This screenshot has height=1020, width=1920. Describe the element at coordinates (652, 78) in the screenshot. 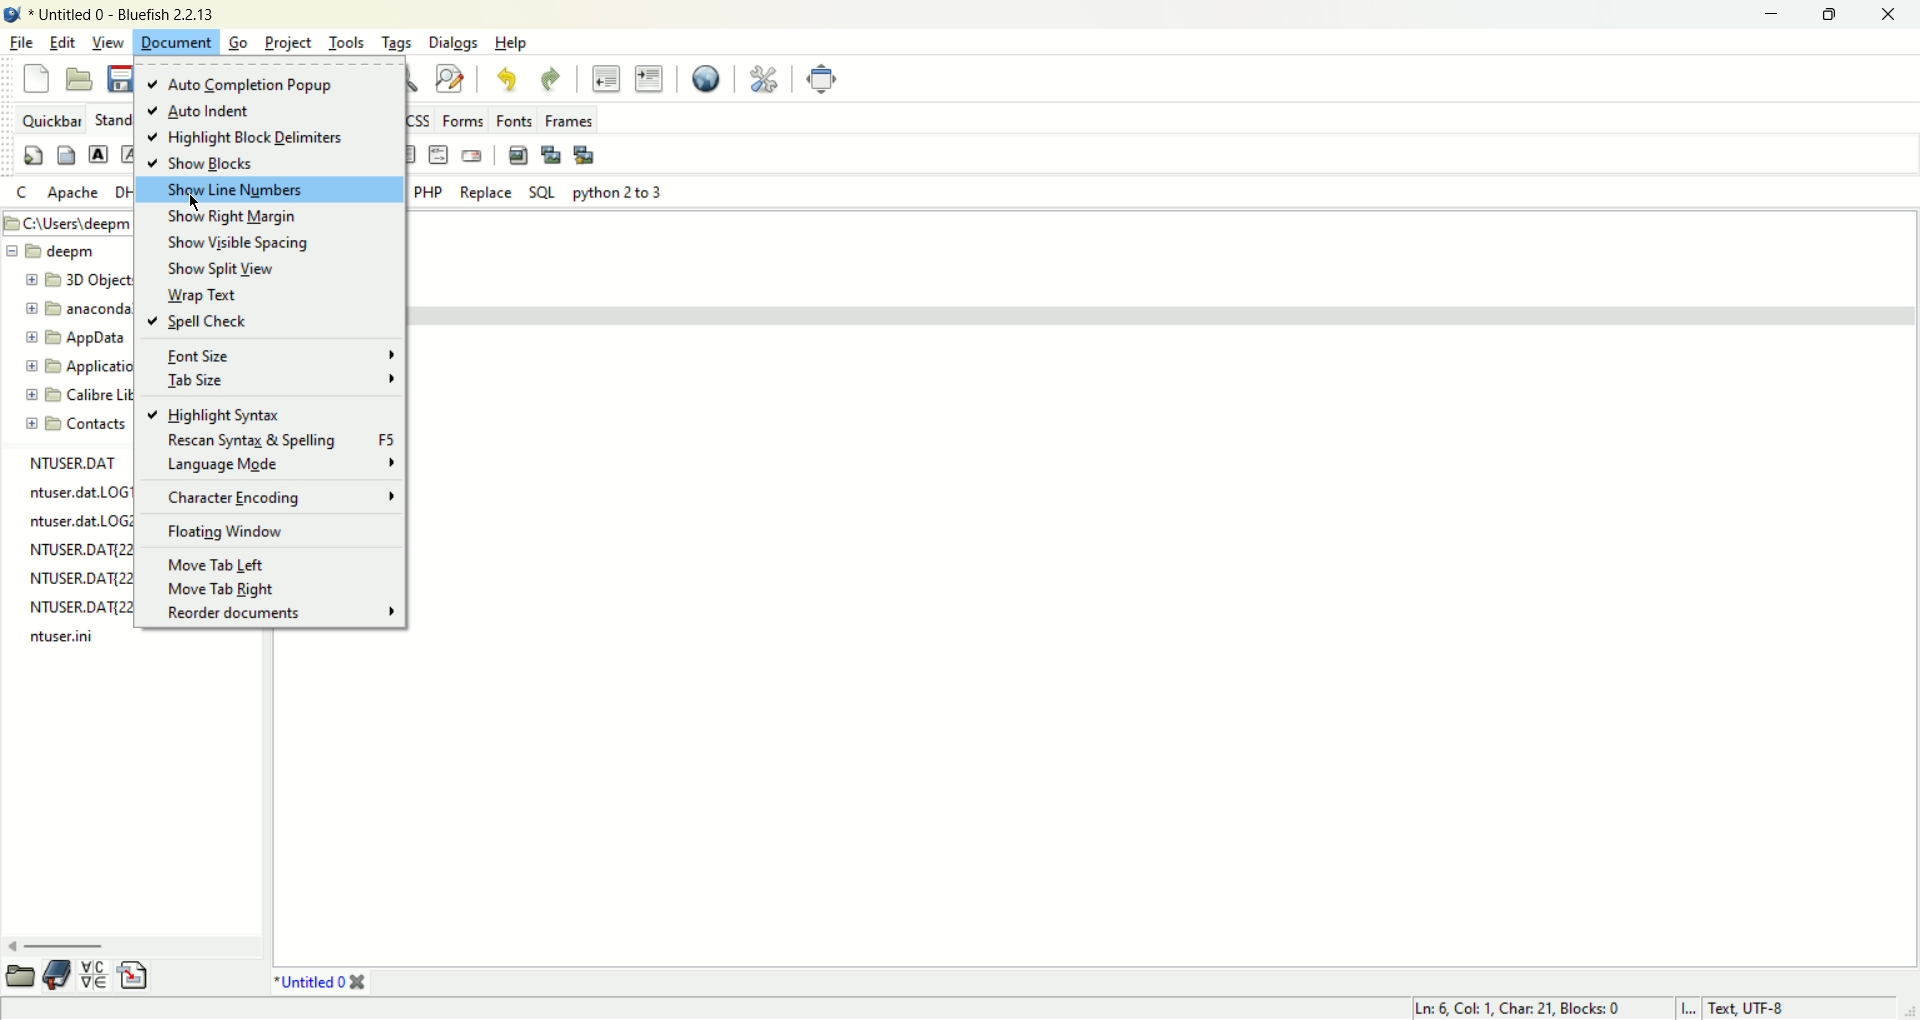

I see `indent` at that location.